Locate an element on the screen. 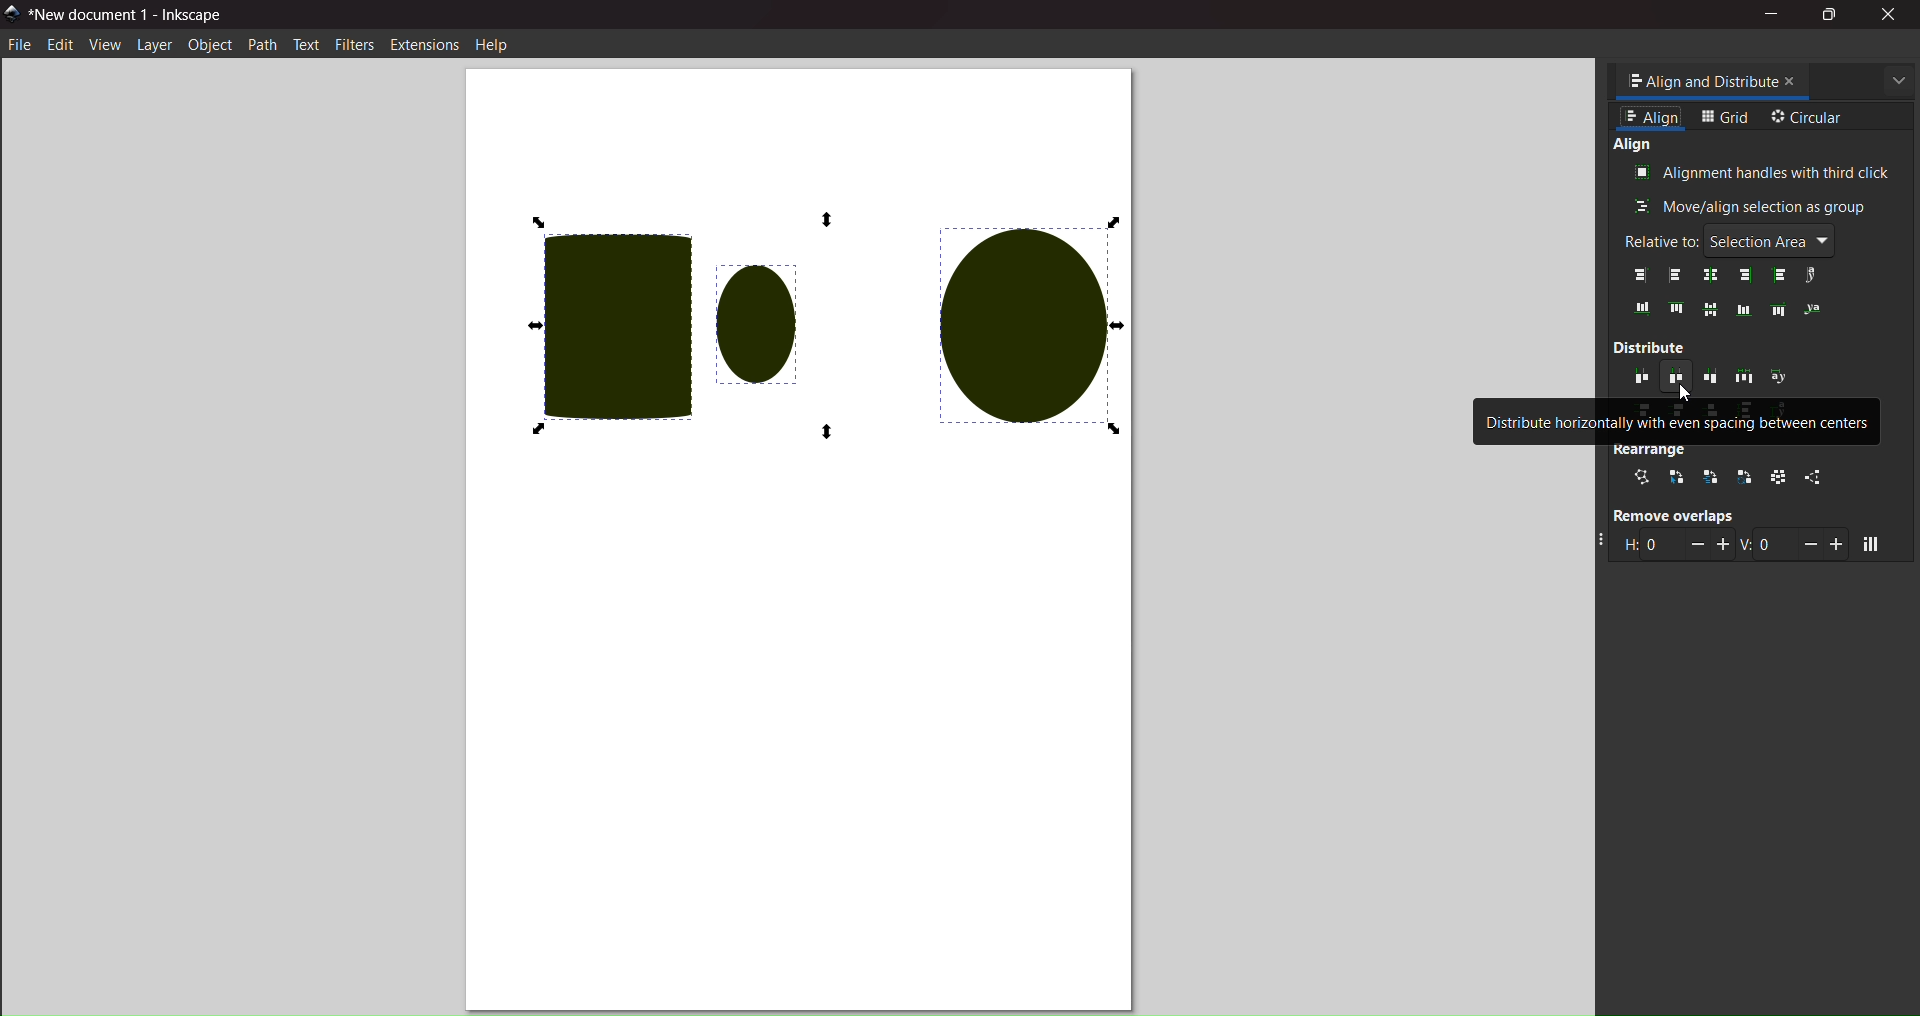 The width and height of the screenshot is (1920, 1016). logo is located at coordinates (14, 13).